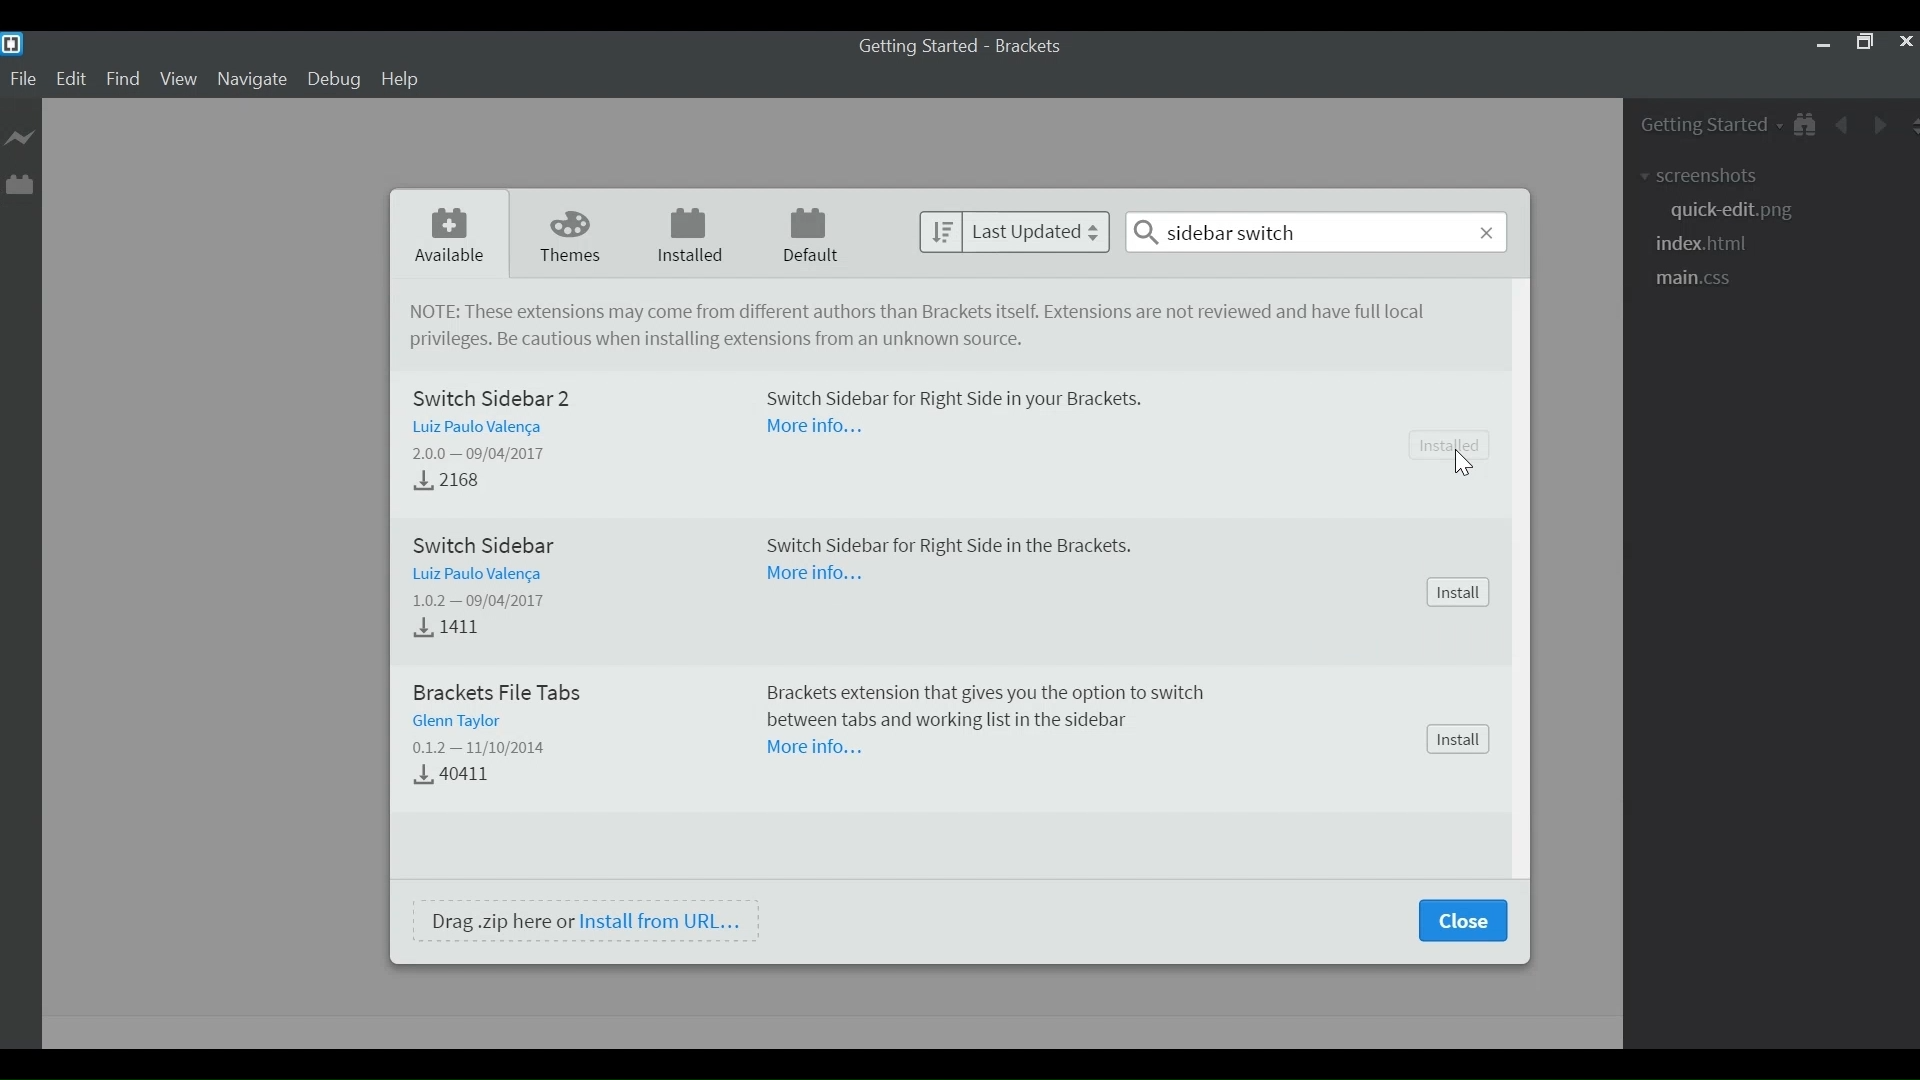 The height and width of the screenshot is (1080, 1920). Describe the element at coordinates (24, 80) in the screenshot. I see `File` at that location.